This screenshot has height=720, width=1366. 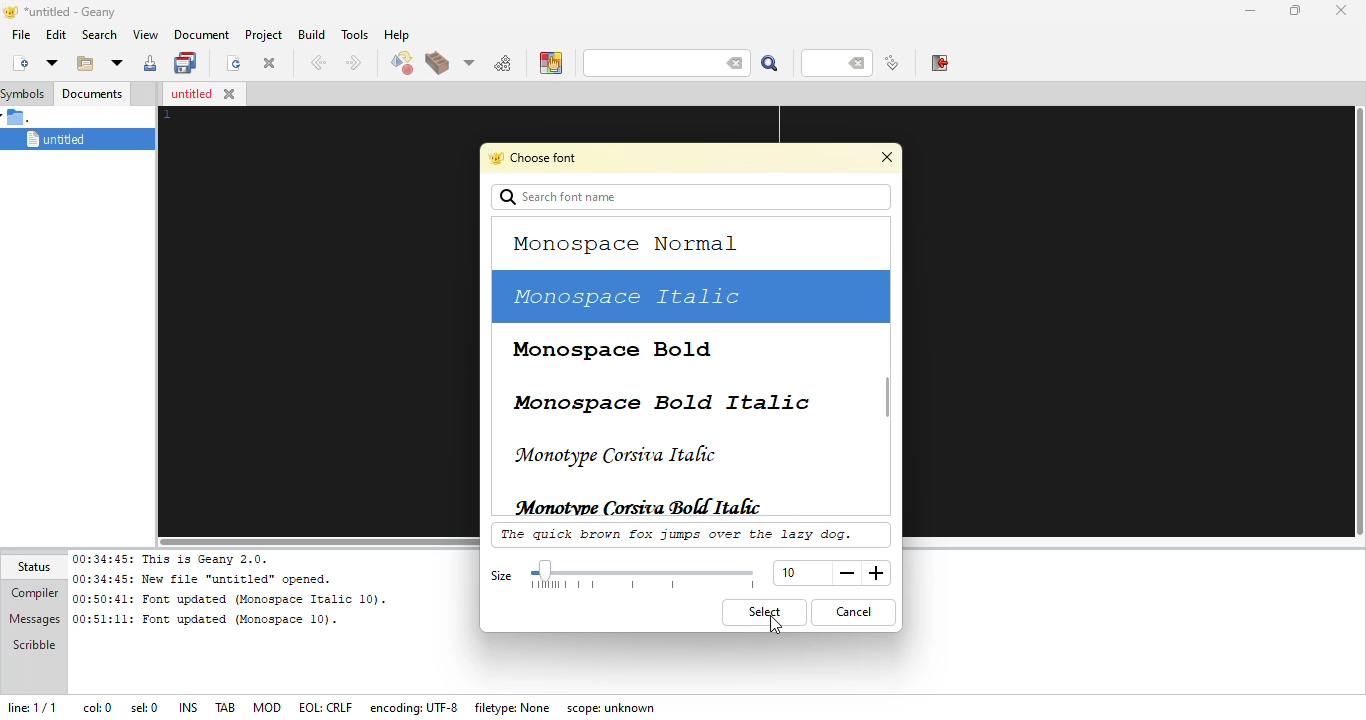 I want to click on documents, so click(x=91, y=92).